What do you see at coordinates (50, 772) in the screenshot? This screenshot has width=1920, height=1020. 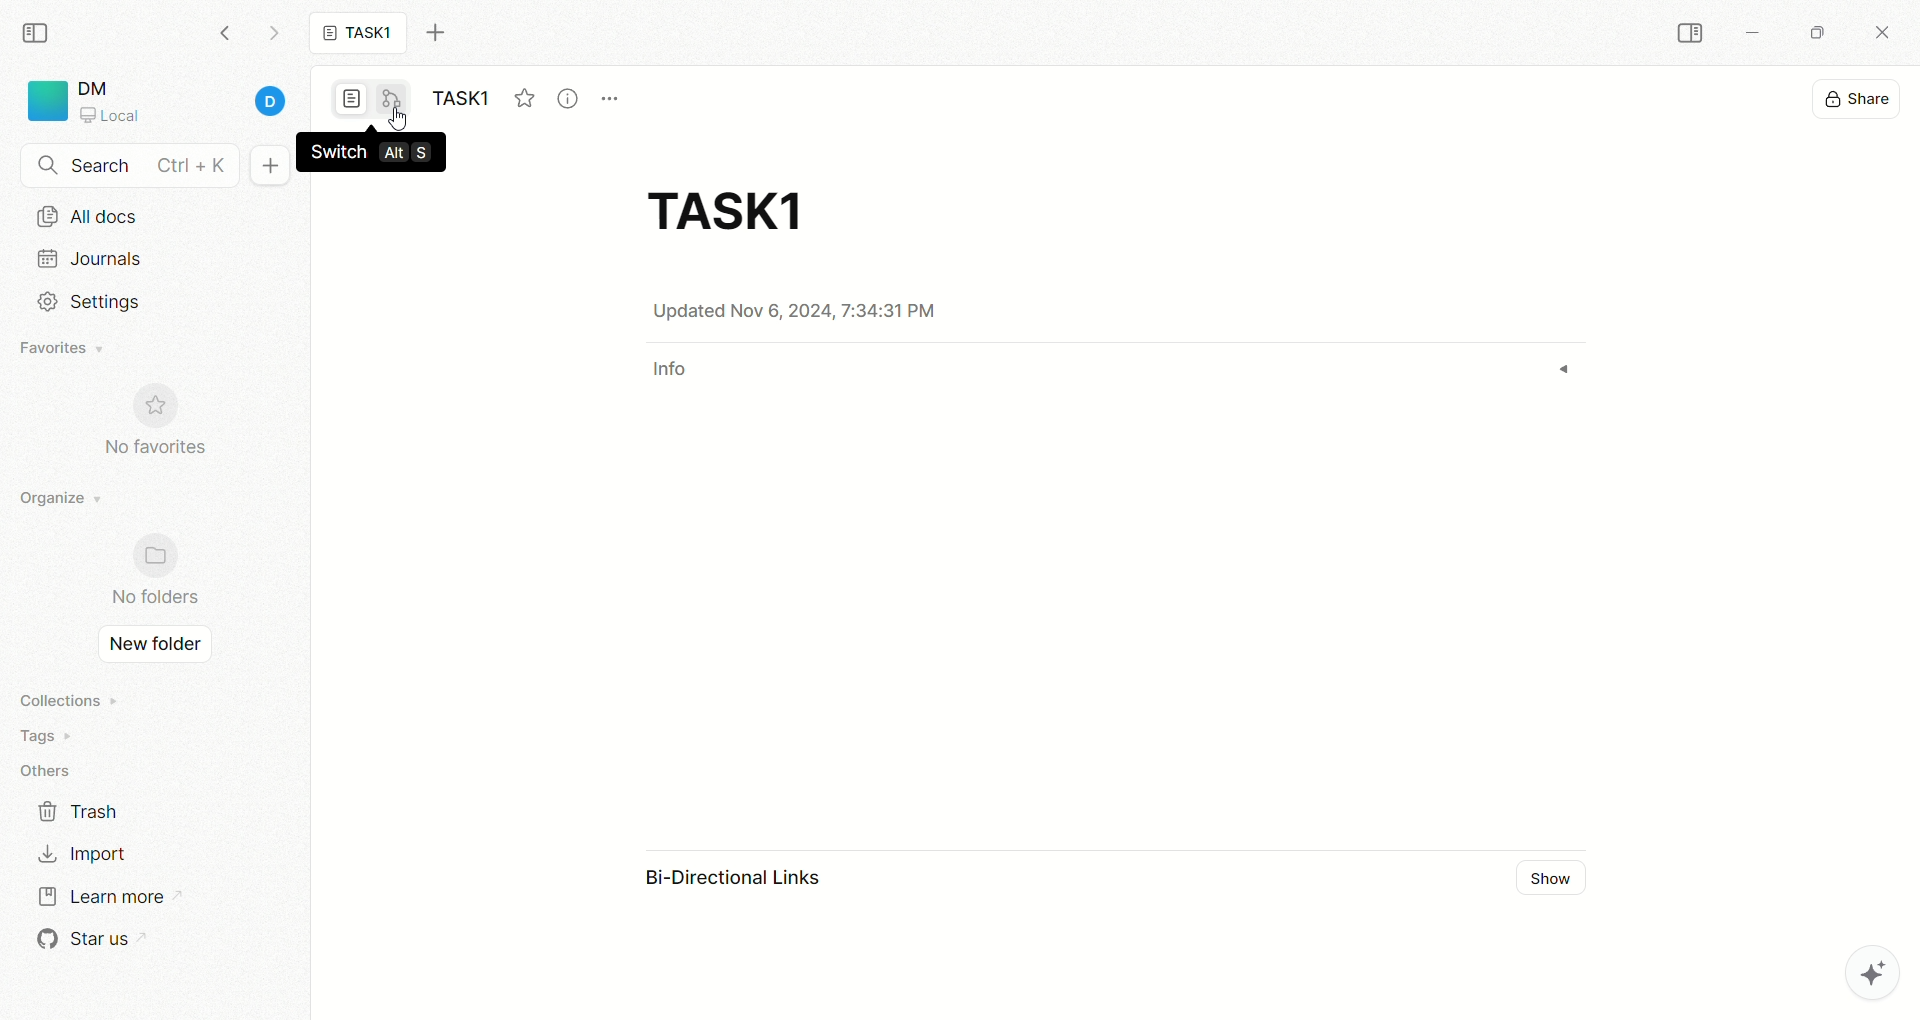 I see `others` at bounding box center [50, 772].